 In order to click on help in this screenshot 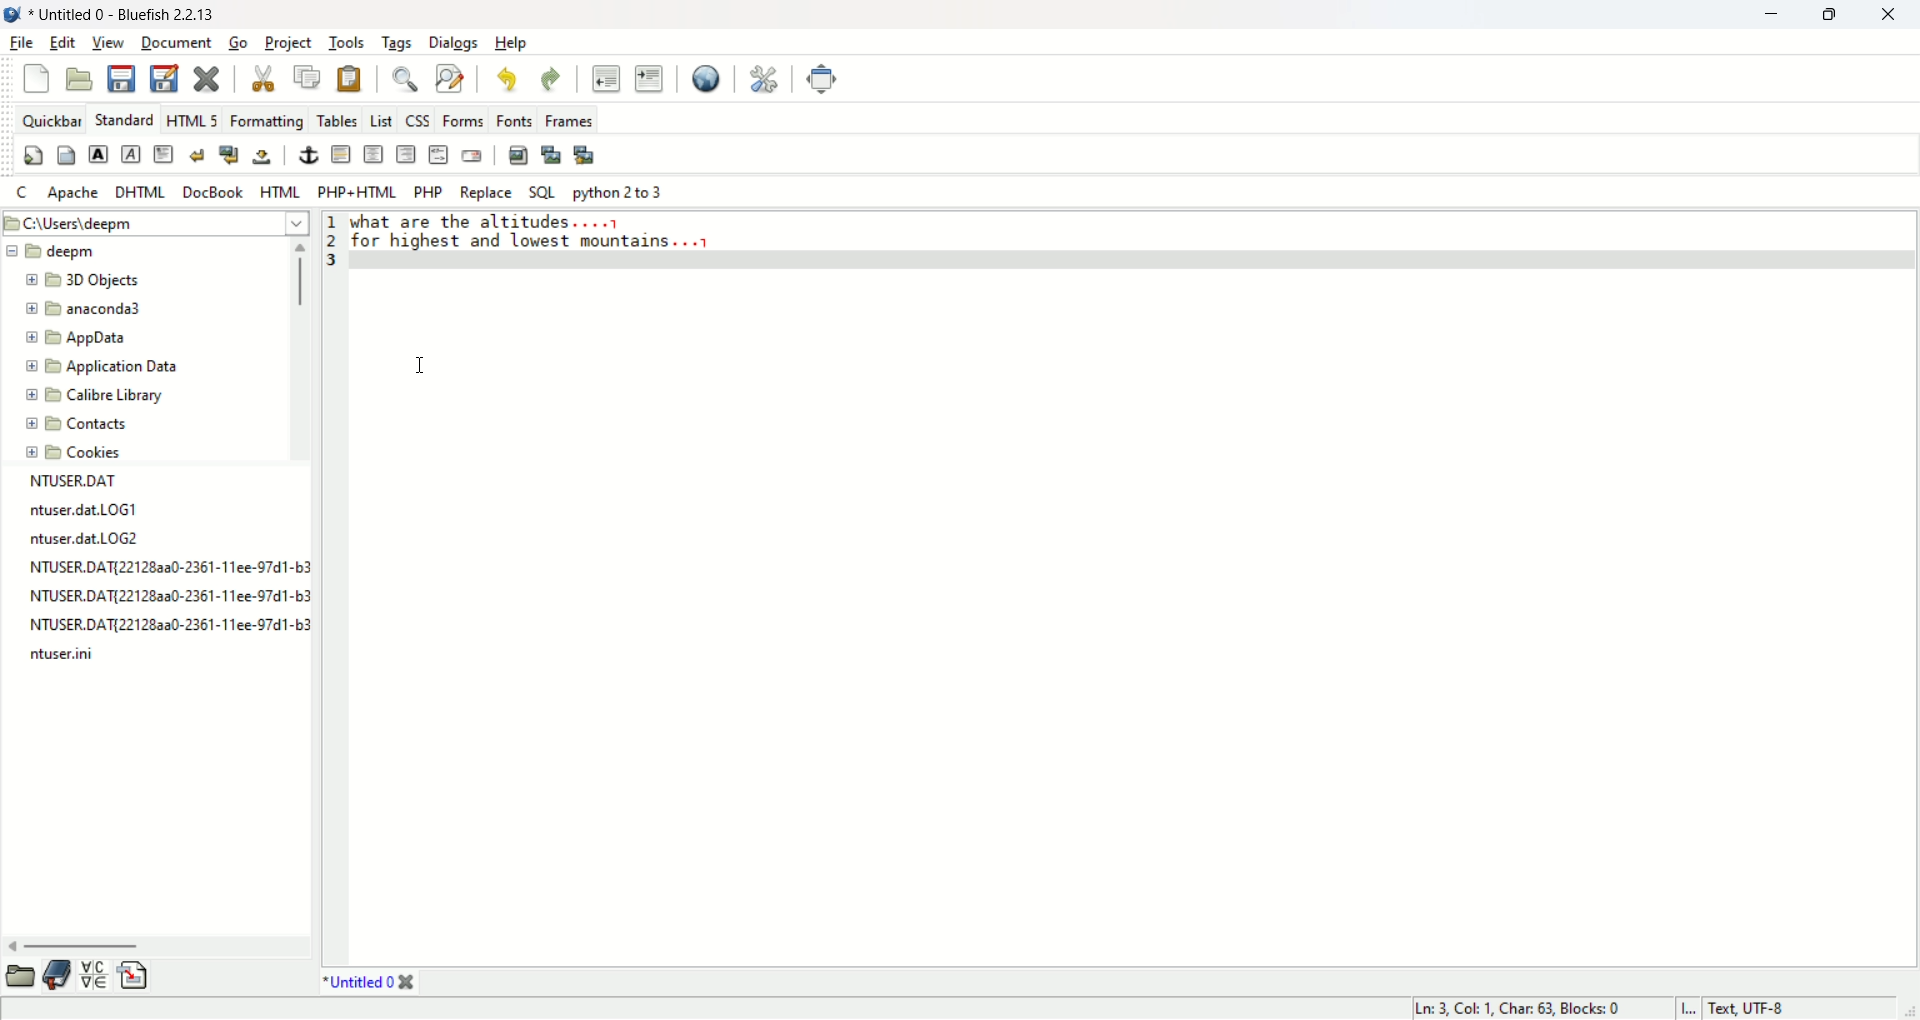, I will do `click(511, 45)`.